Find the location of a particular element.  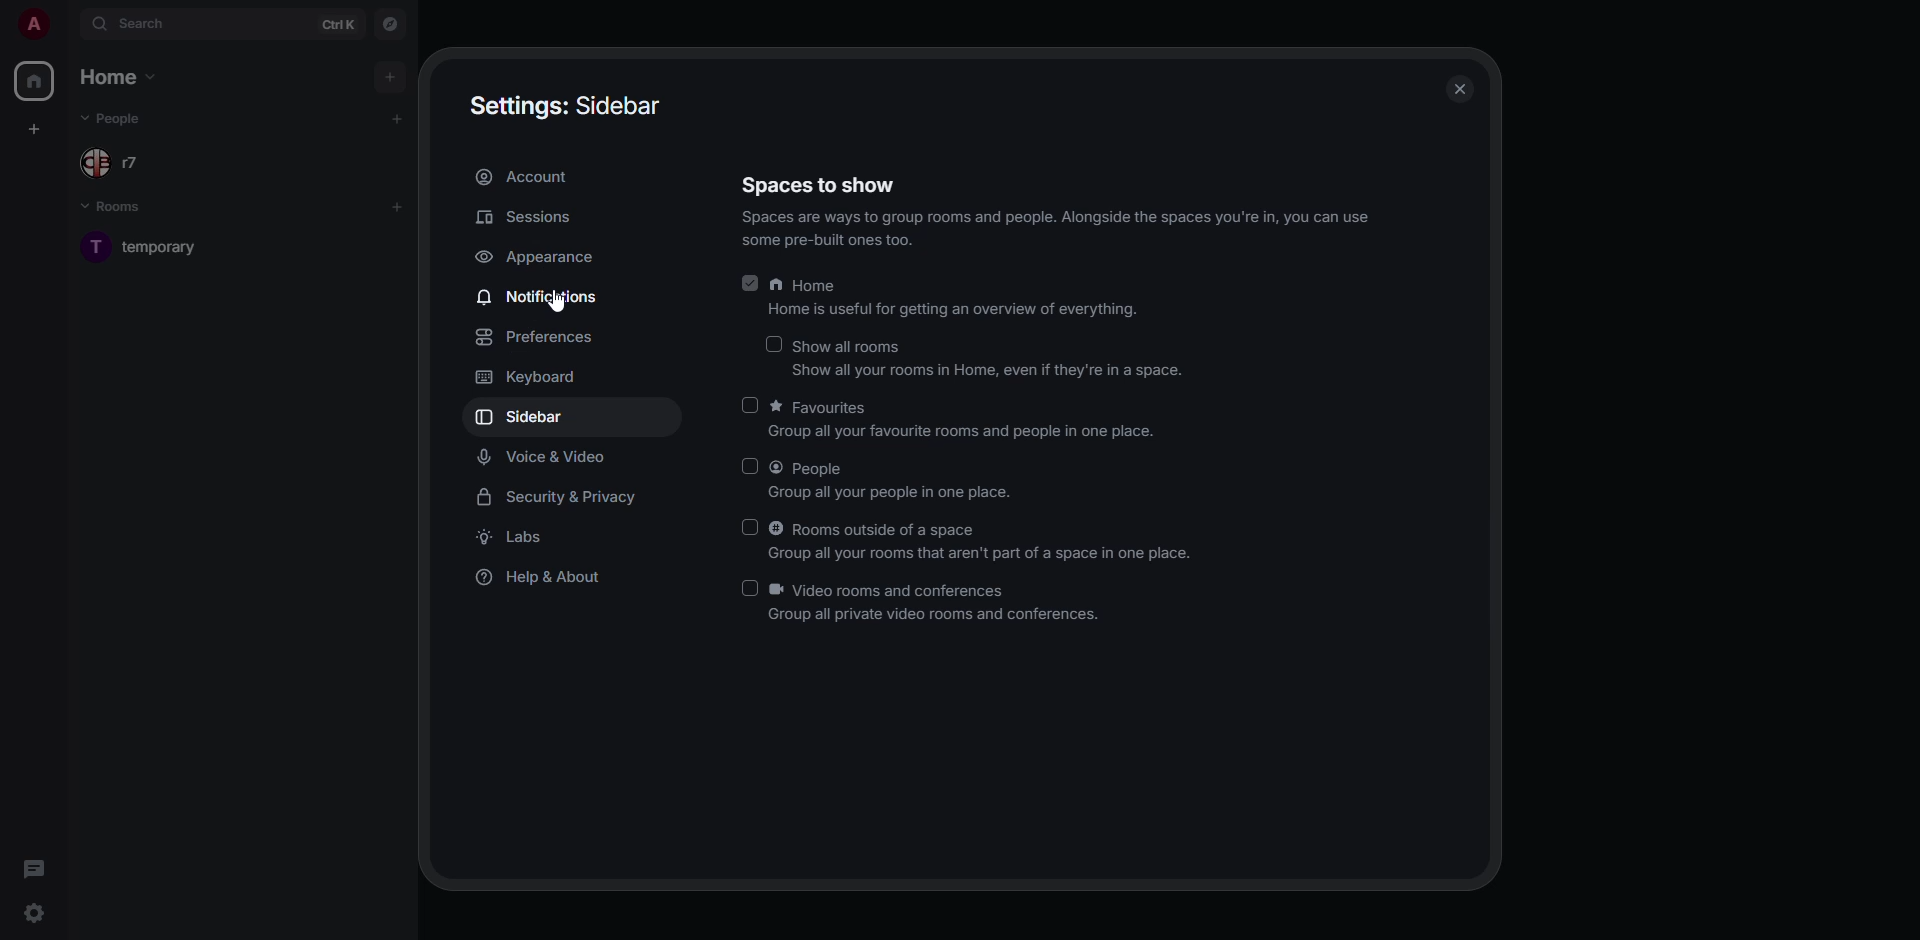

settings sidebar is located at coordinates (566, 106).